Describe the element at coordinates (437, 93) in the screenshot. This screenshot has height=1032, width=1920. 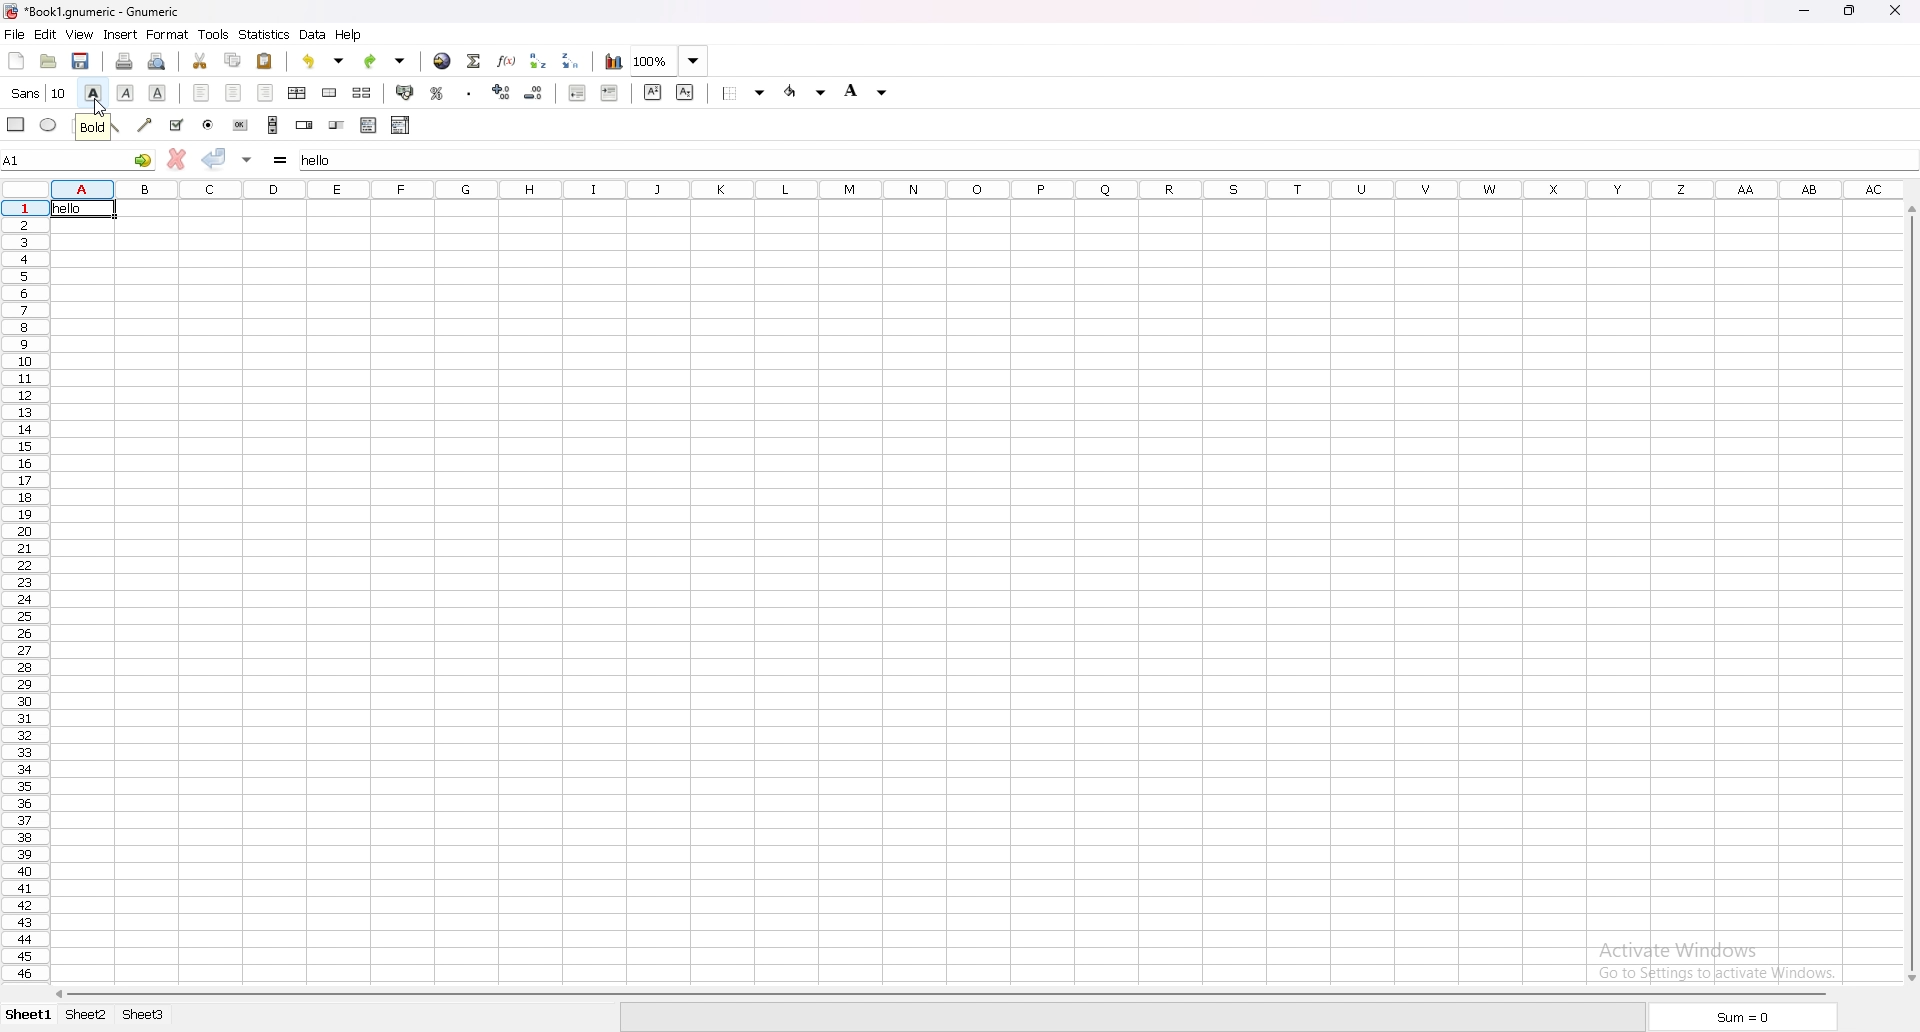
I see `percentage` at that location.